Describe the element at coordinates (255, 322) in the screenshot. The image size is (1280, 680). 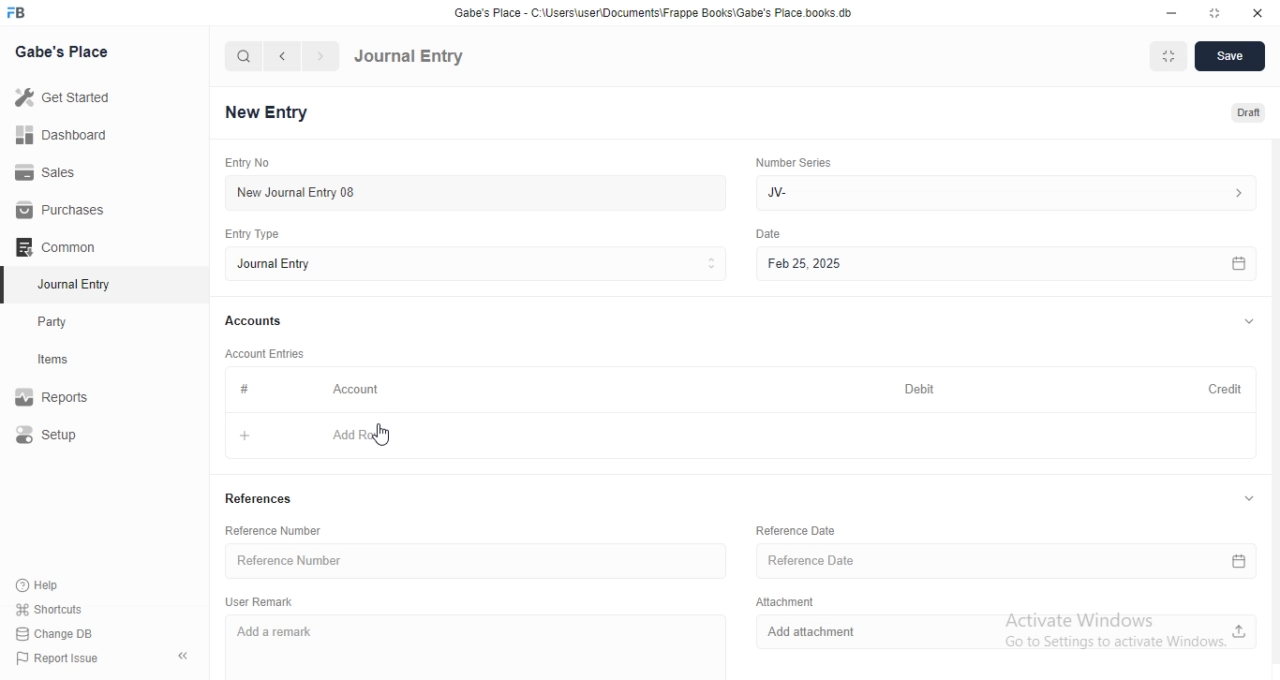
I see `Accounts` at that location.